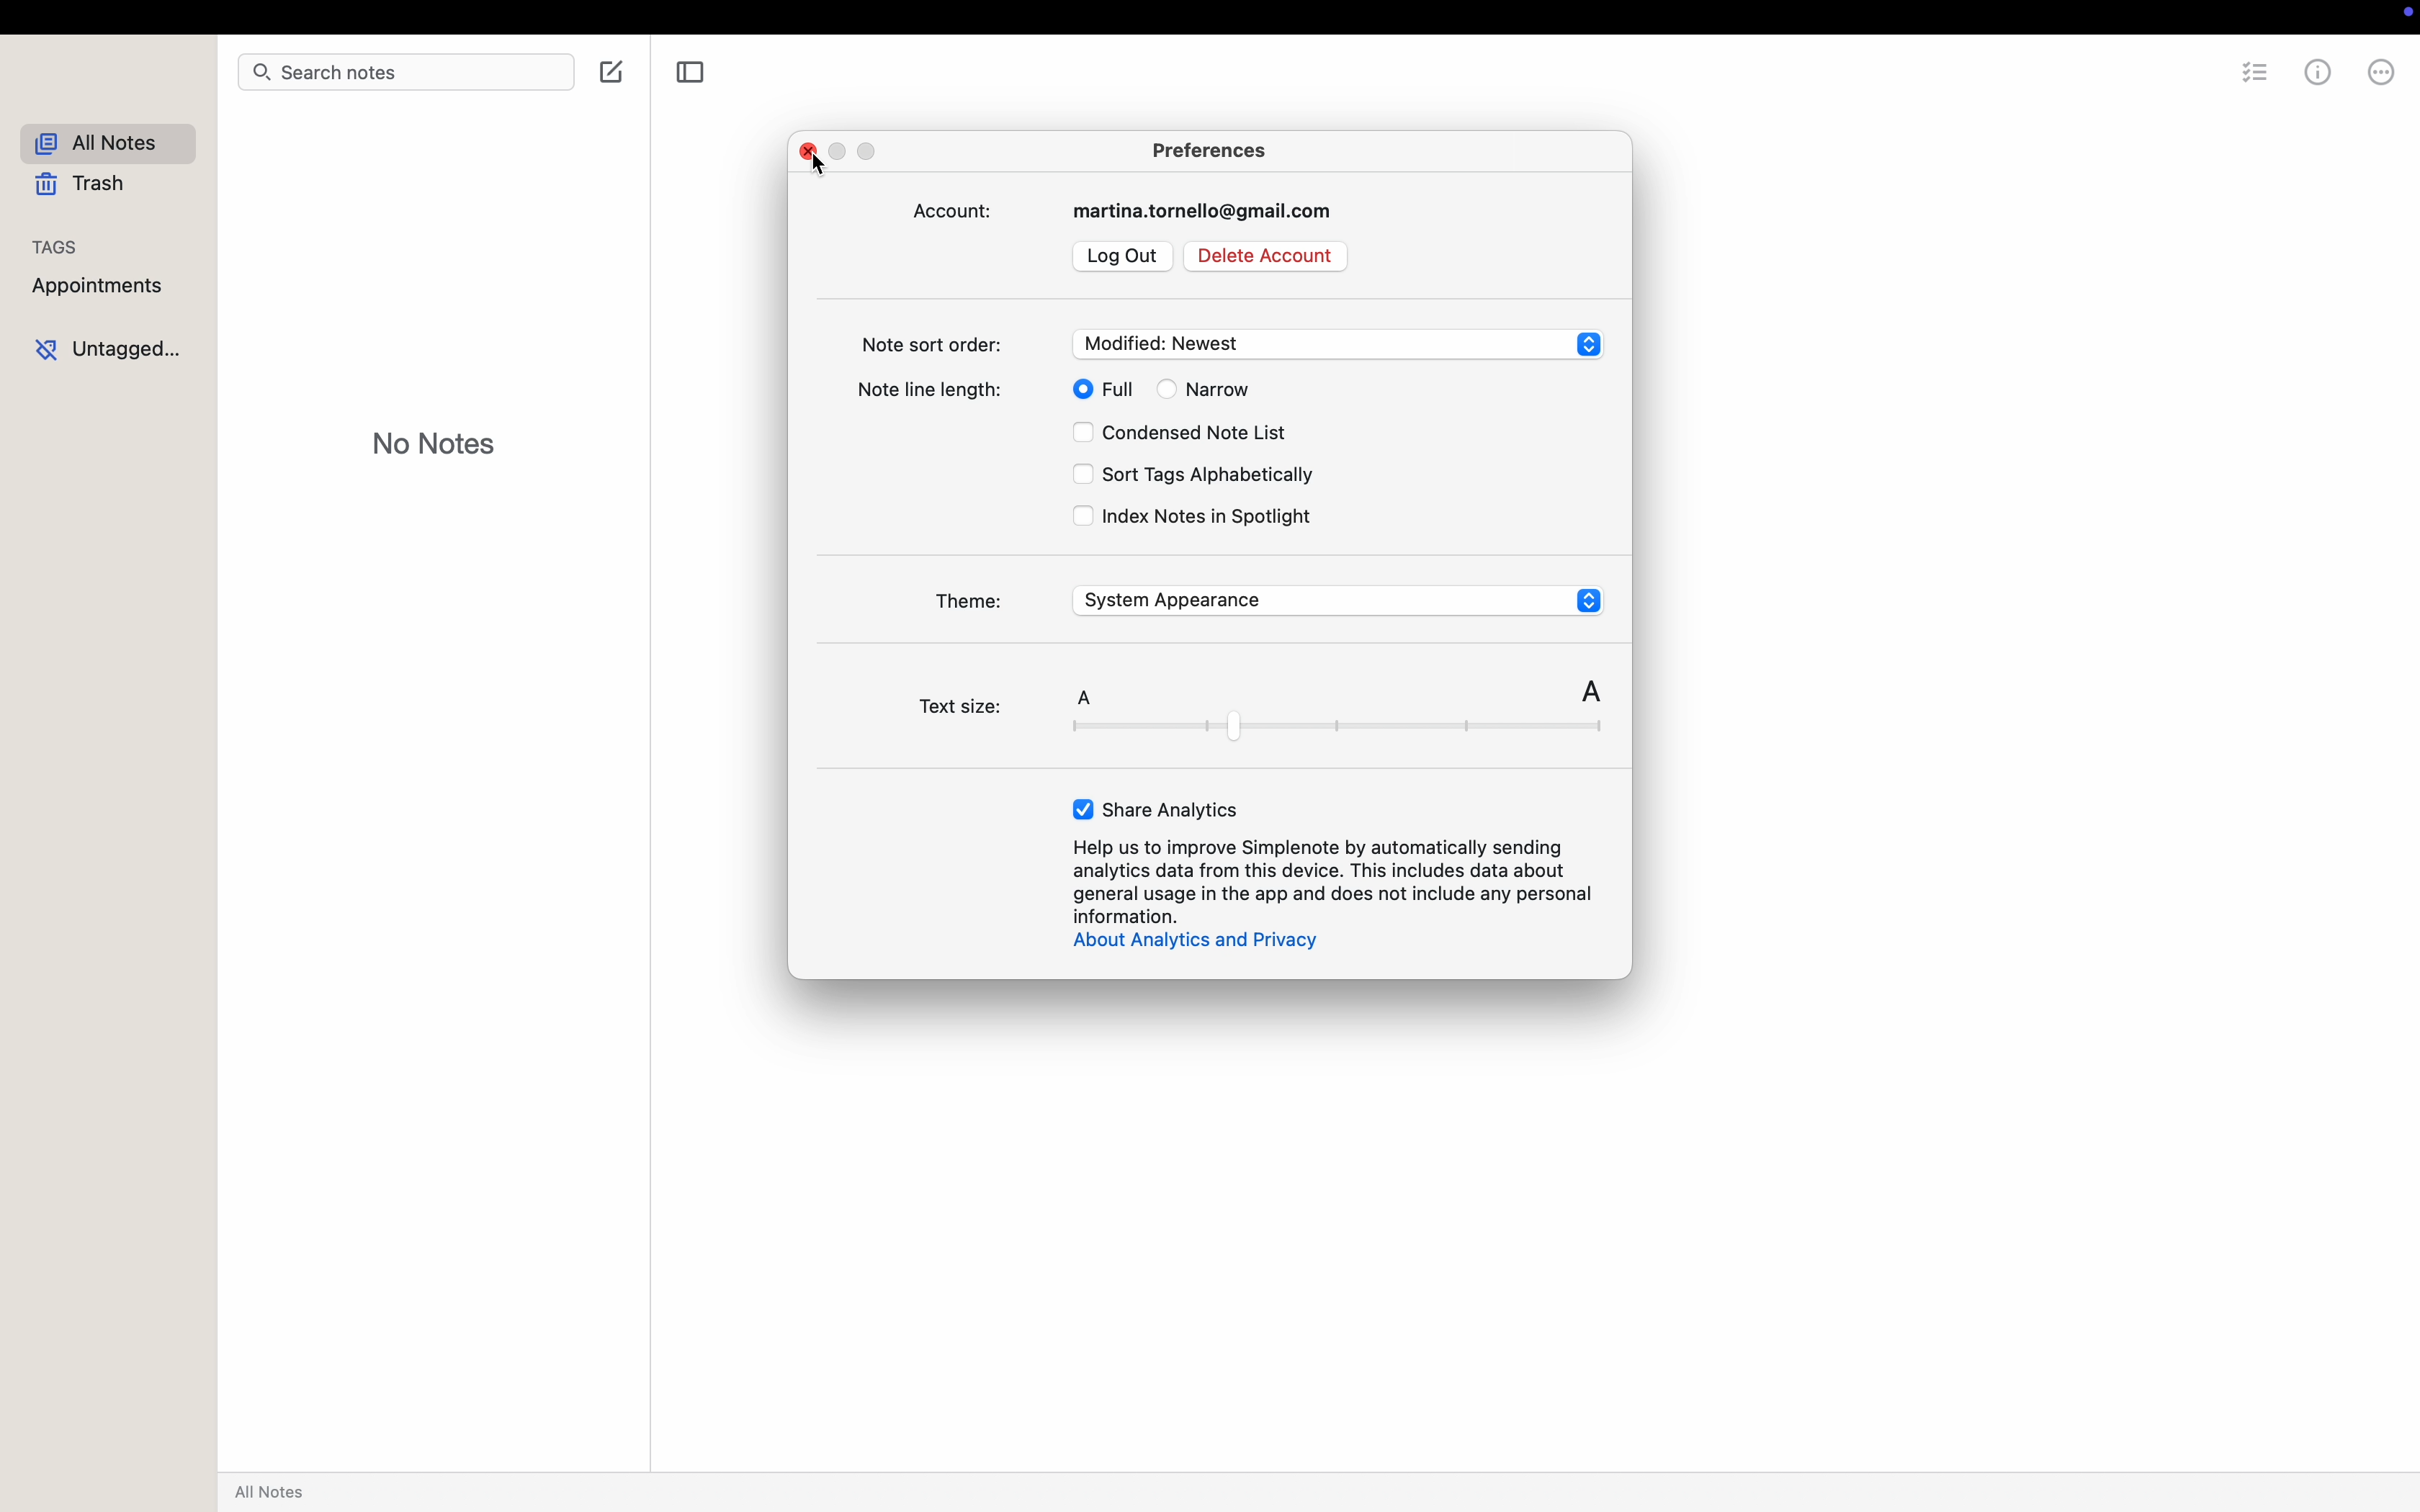 This screenshot has width=2420, height=1512. What do you see at coordinates (1223, 345) in the screenshot?
I see `note sort order` at bounding box center [1223, 345].